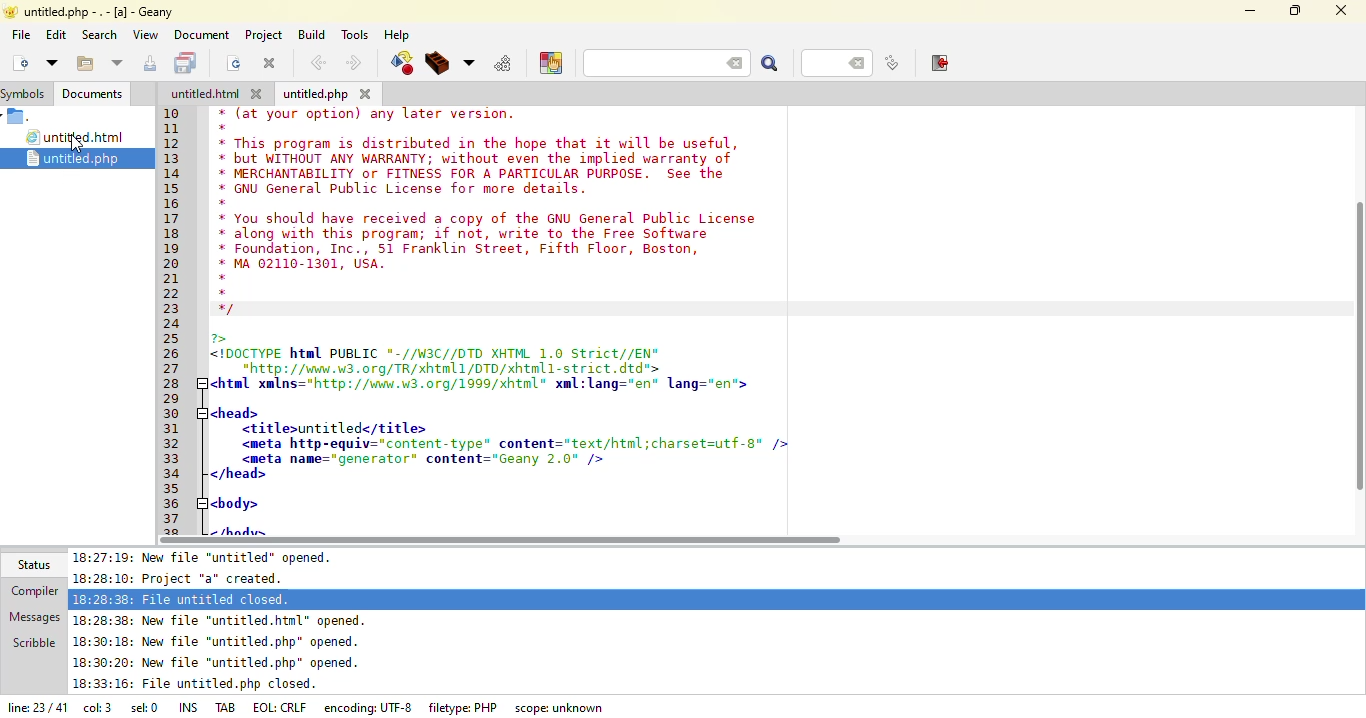 This screenshot has height=718, width=1366. What do you see at coordinates (55, 64) in the screenshot?
I see `create from template` at bounding box center [55, 64].